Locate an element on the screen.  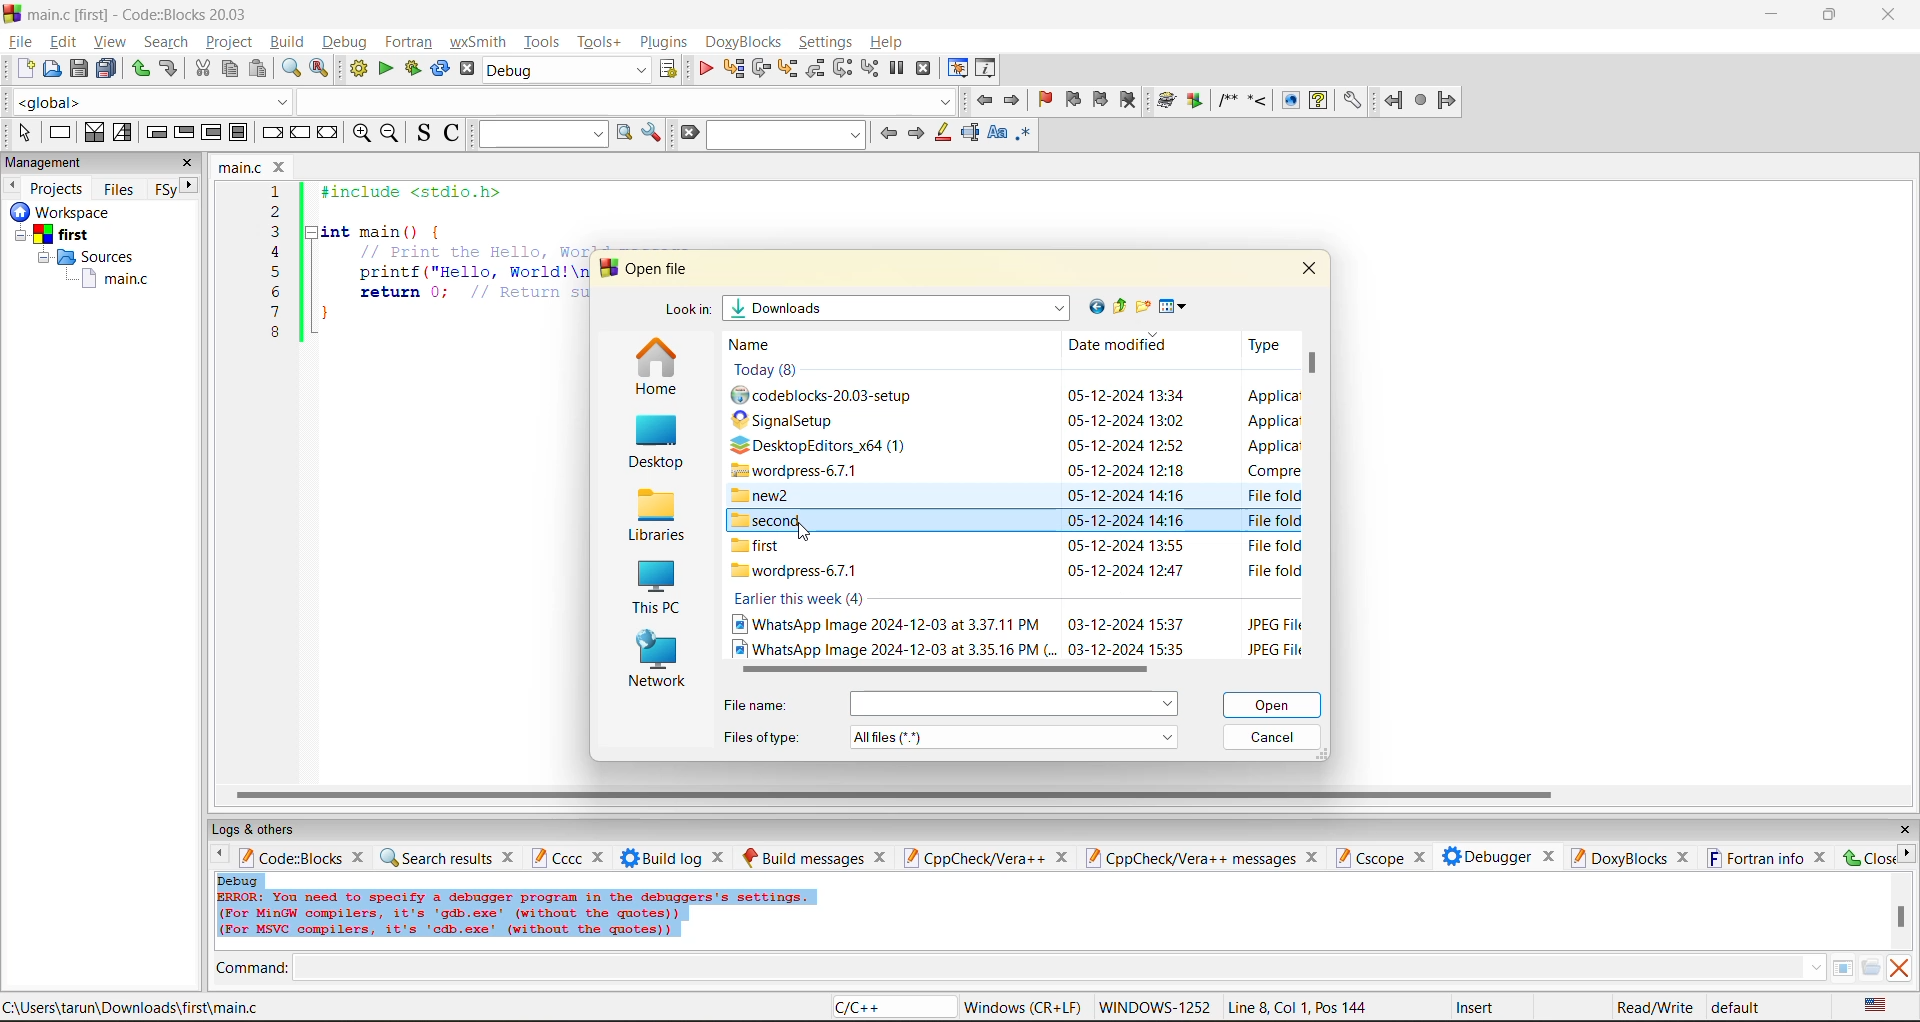
image file is located at coordinates (892, 648).